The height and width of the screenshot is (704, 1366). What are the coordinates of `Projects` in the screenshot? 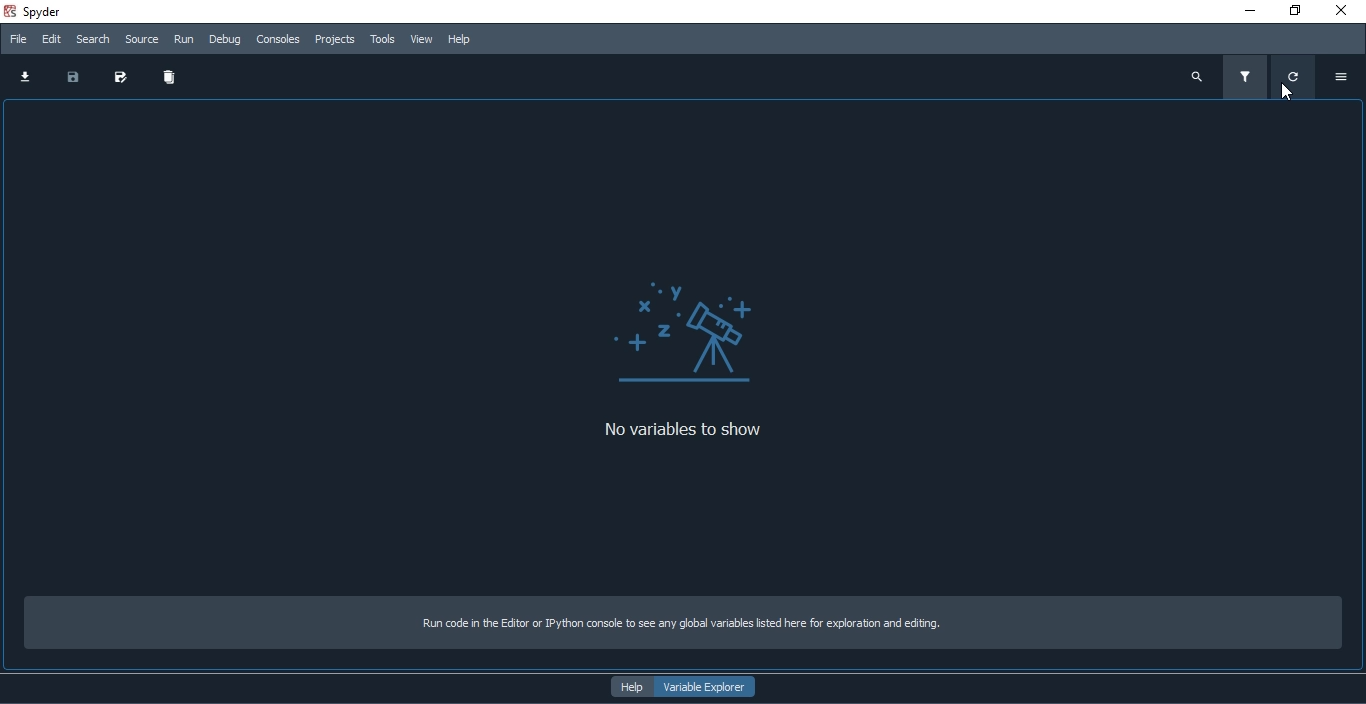 It's located at (335, 40).